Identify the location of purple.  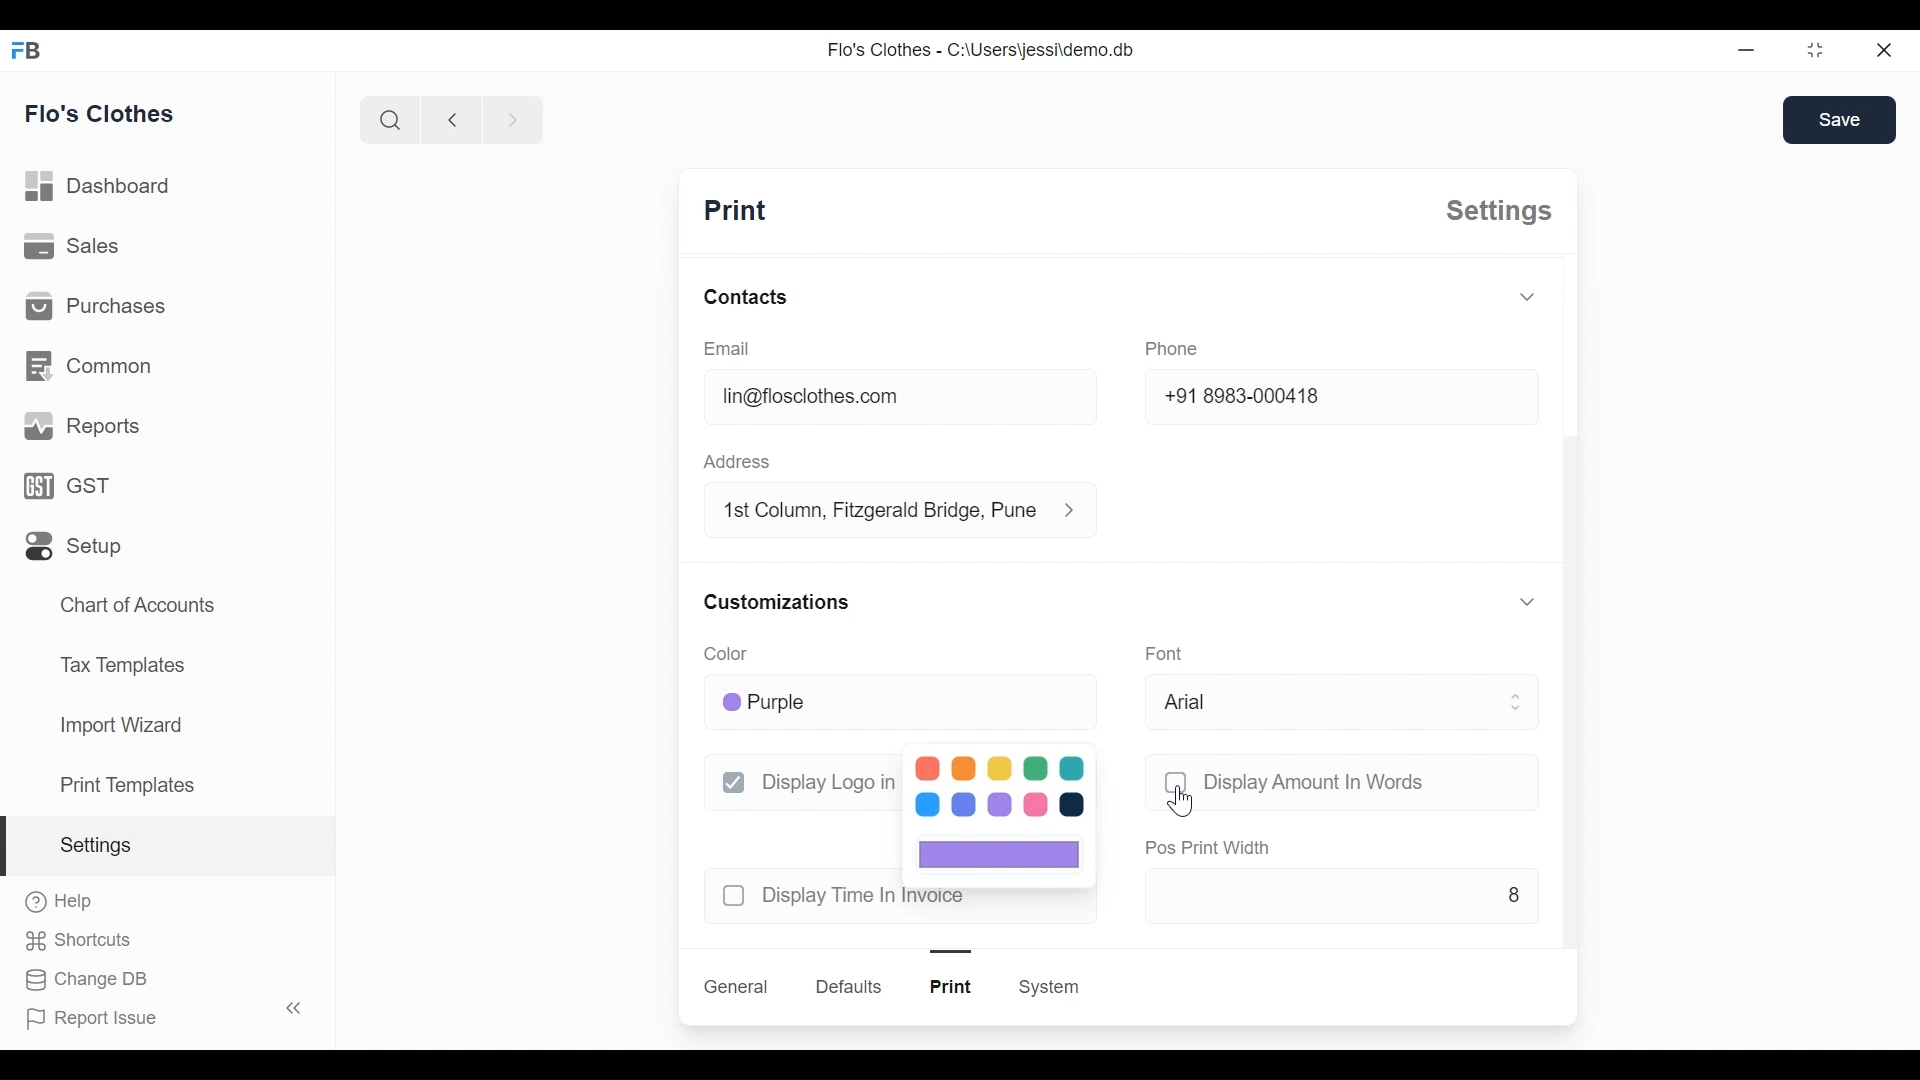
(904, 704).